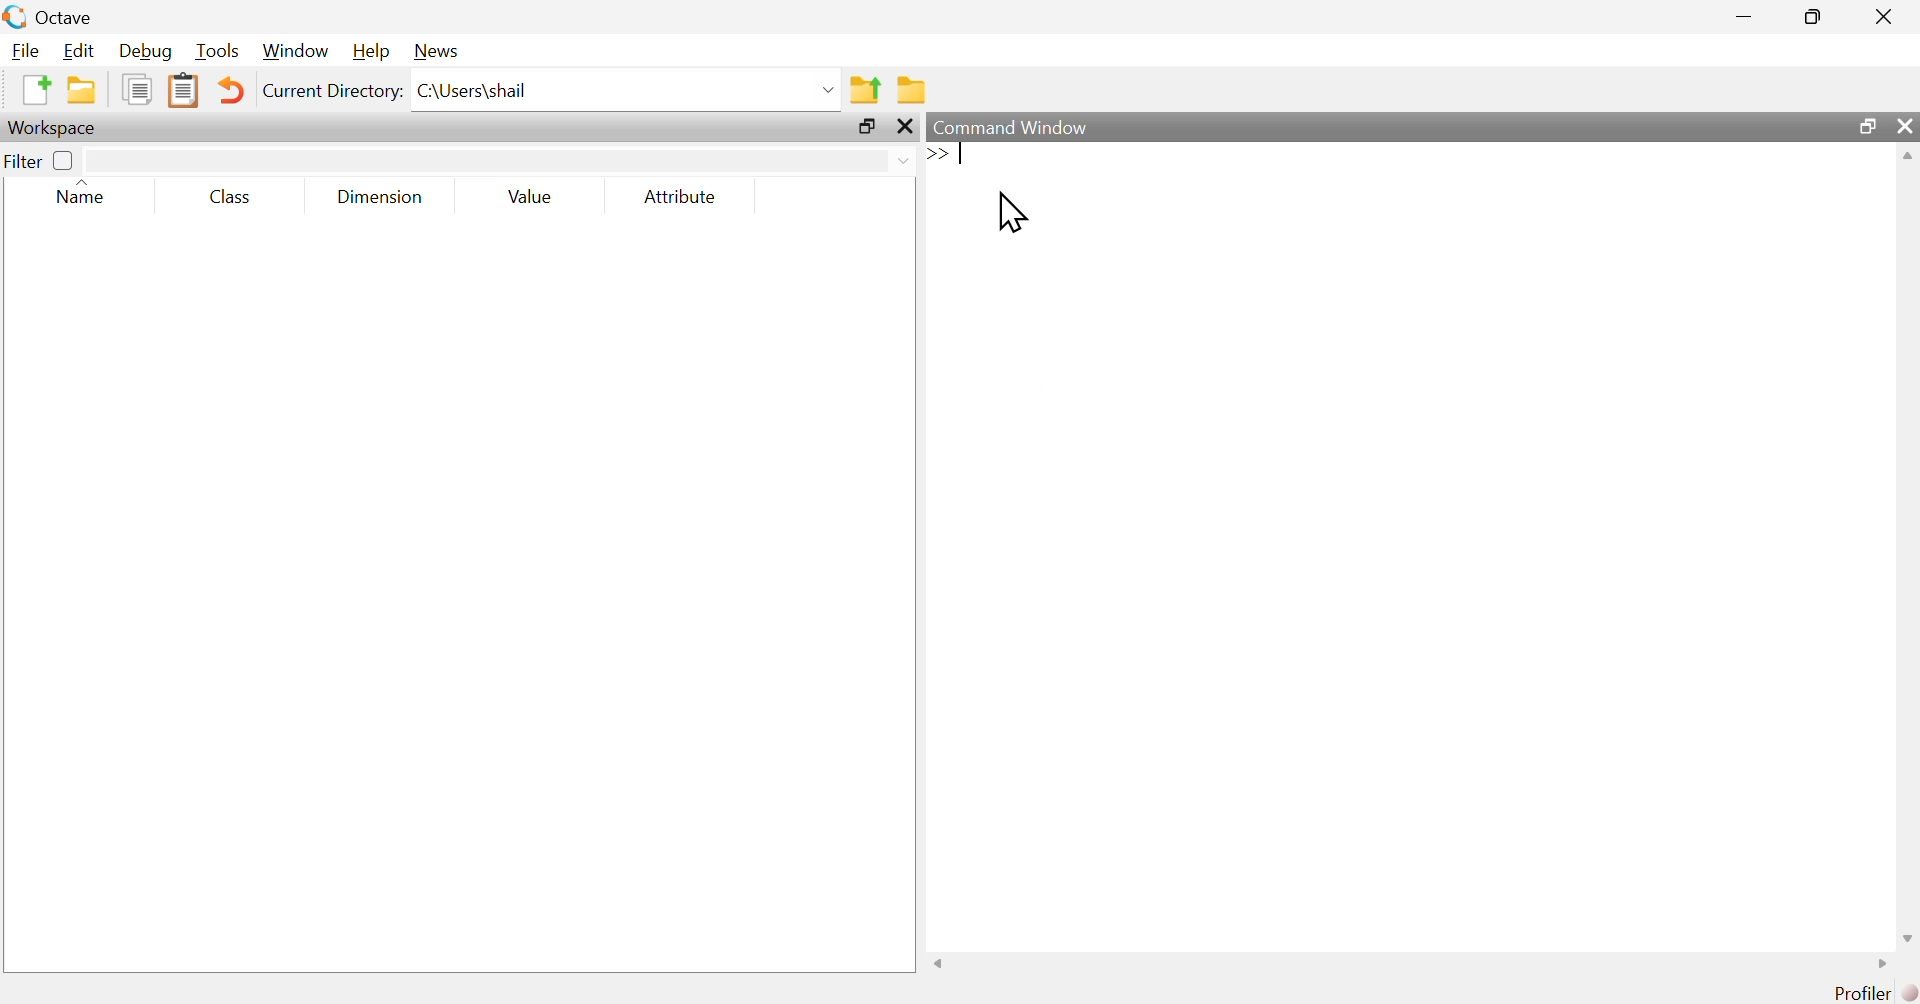 The width and height of the screenshot is (1920, 1004). What do you see at coordinates (1878, 963) in the screenshot?
I see `Scrollbar right` at bounding box center [1878, 963].